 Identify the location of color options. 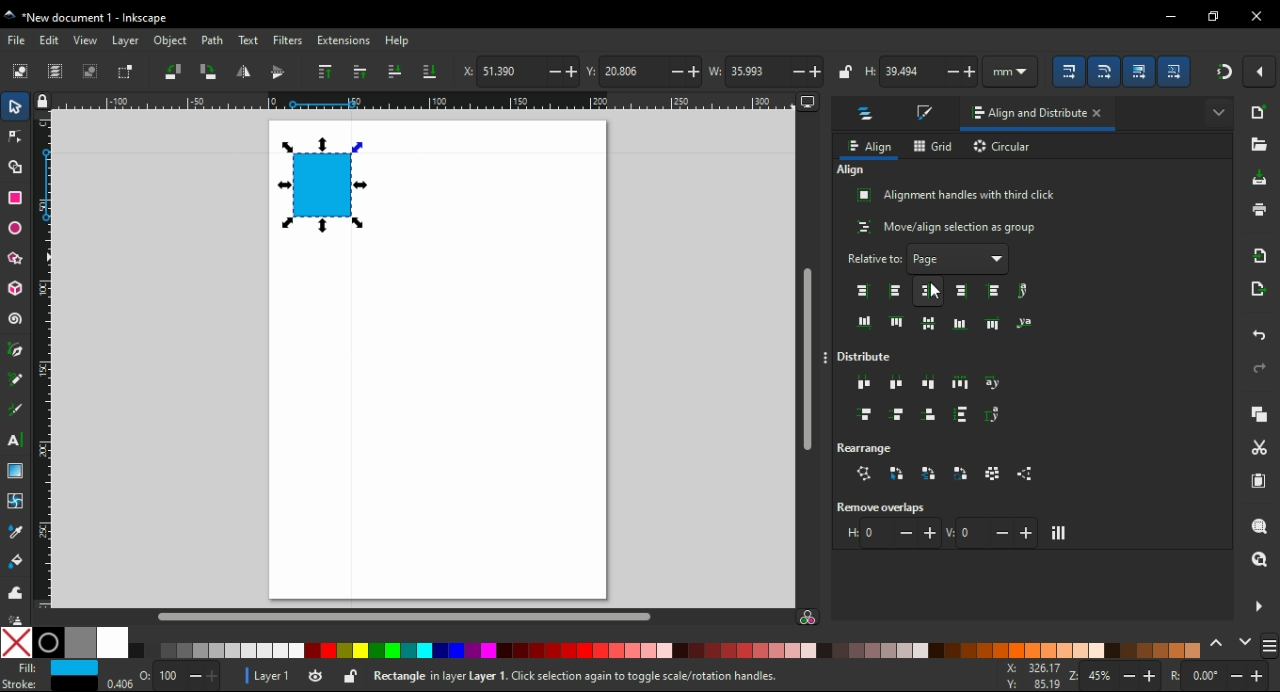
(1270, 647).